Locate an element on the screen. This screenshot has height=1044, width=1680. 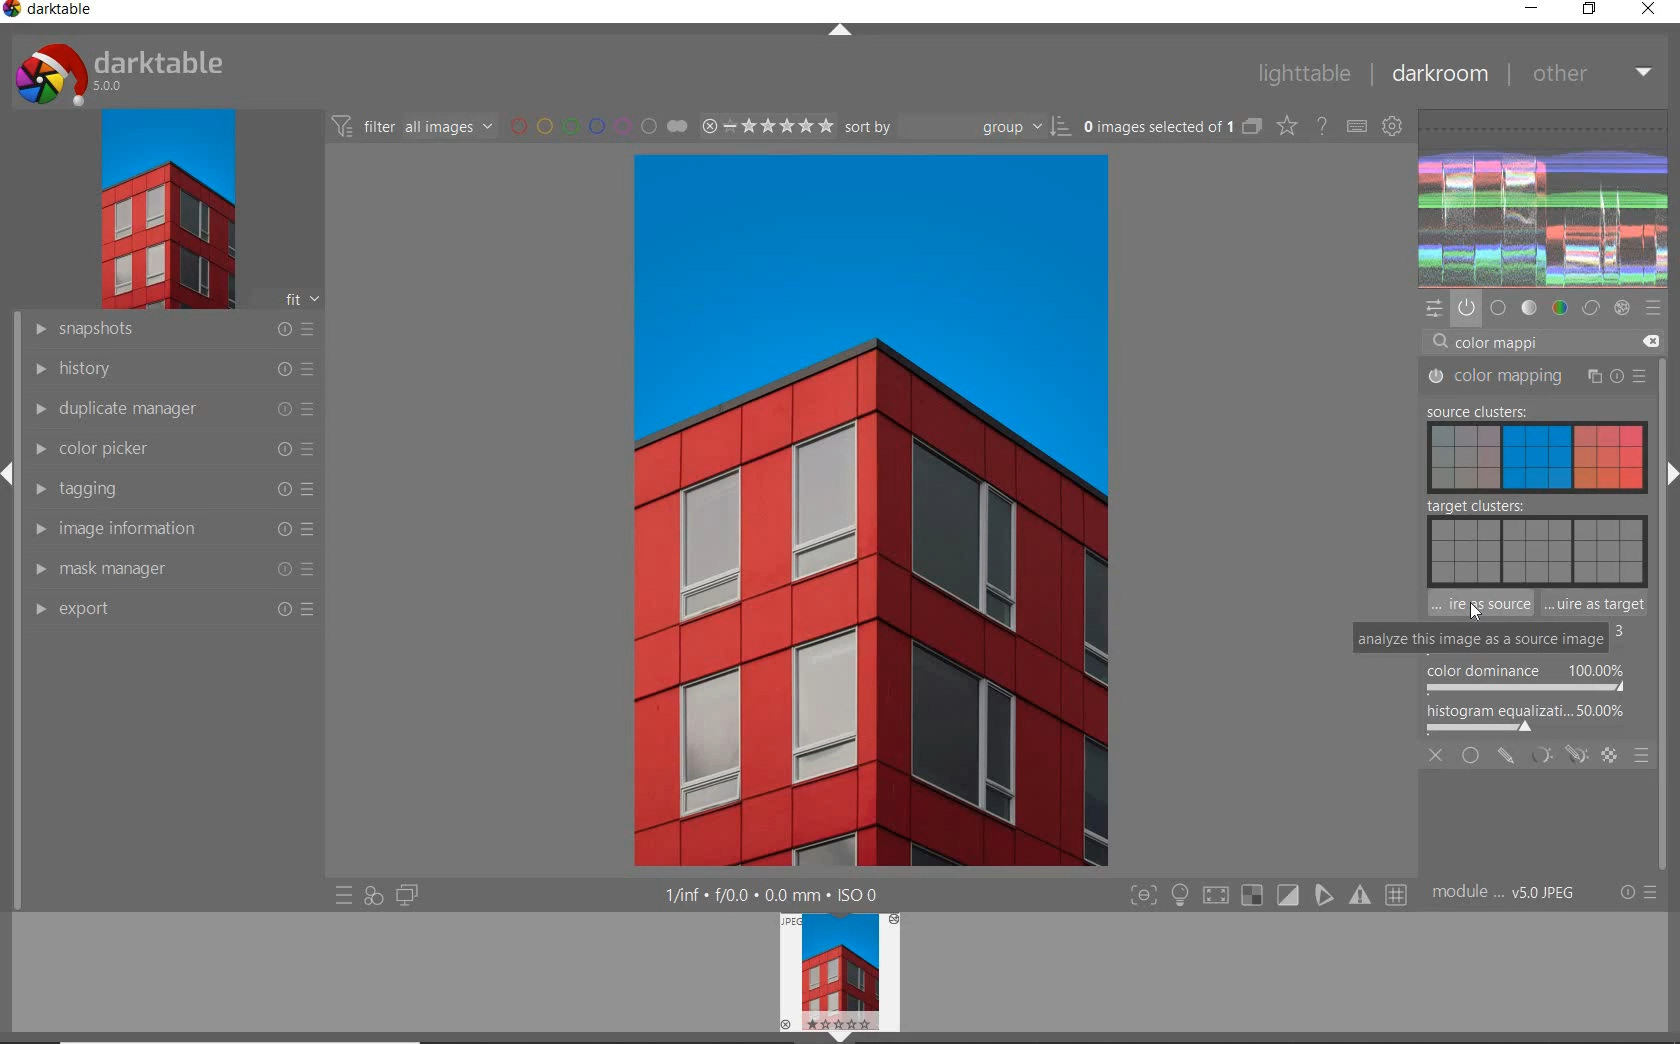
scollbar is located at coordinates (1668, 400).